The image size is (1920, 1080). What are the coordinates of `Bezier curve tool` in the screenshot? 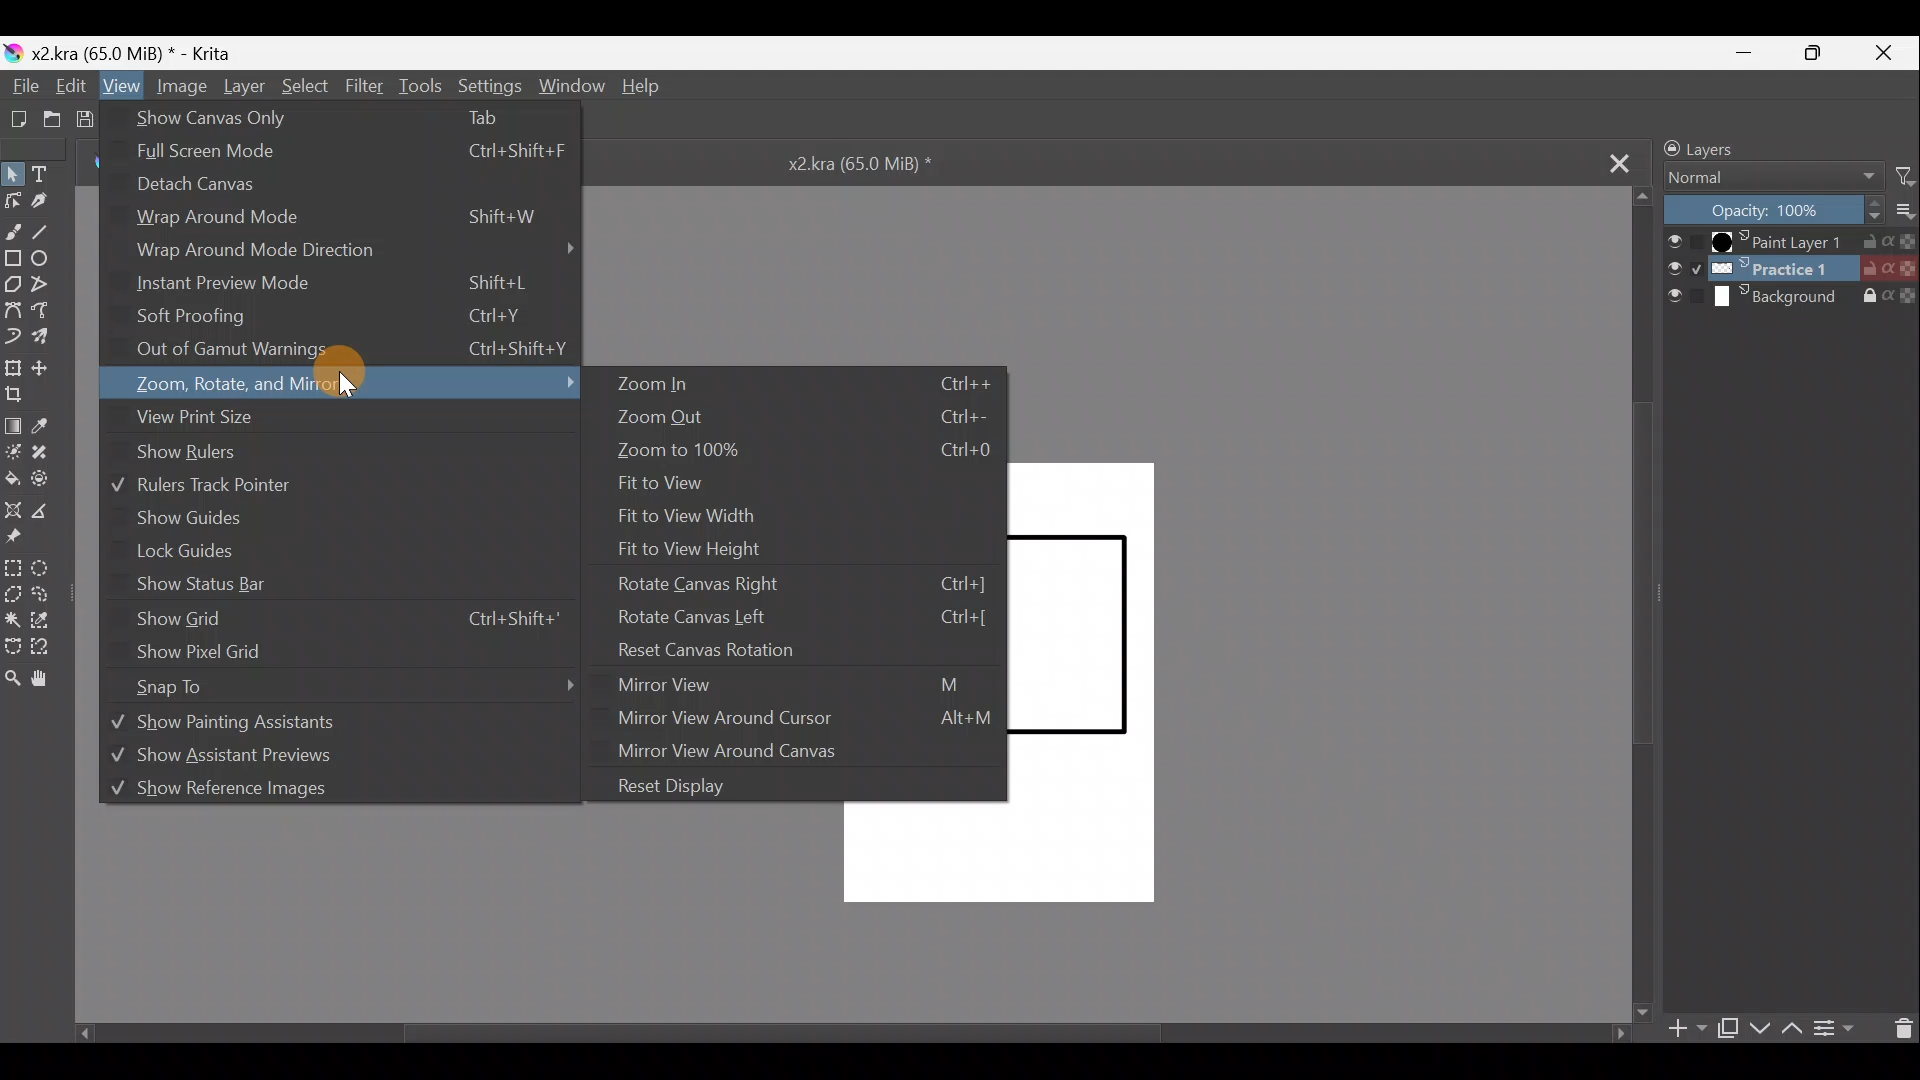 It's located at (13, 307).